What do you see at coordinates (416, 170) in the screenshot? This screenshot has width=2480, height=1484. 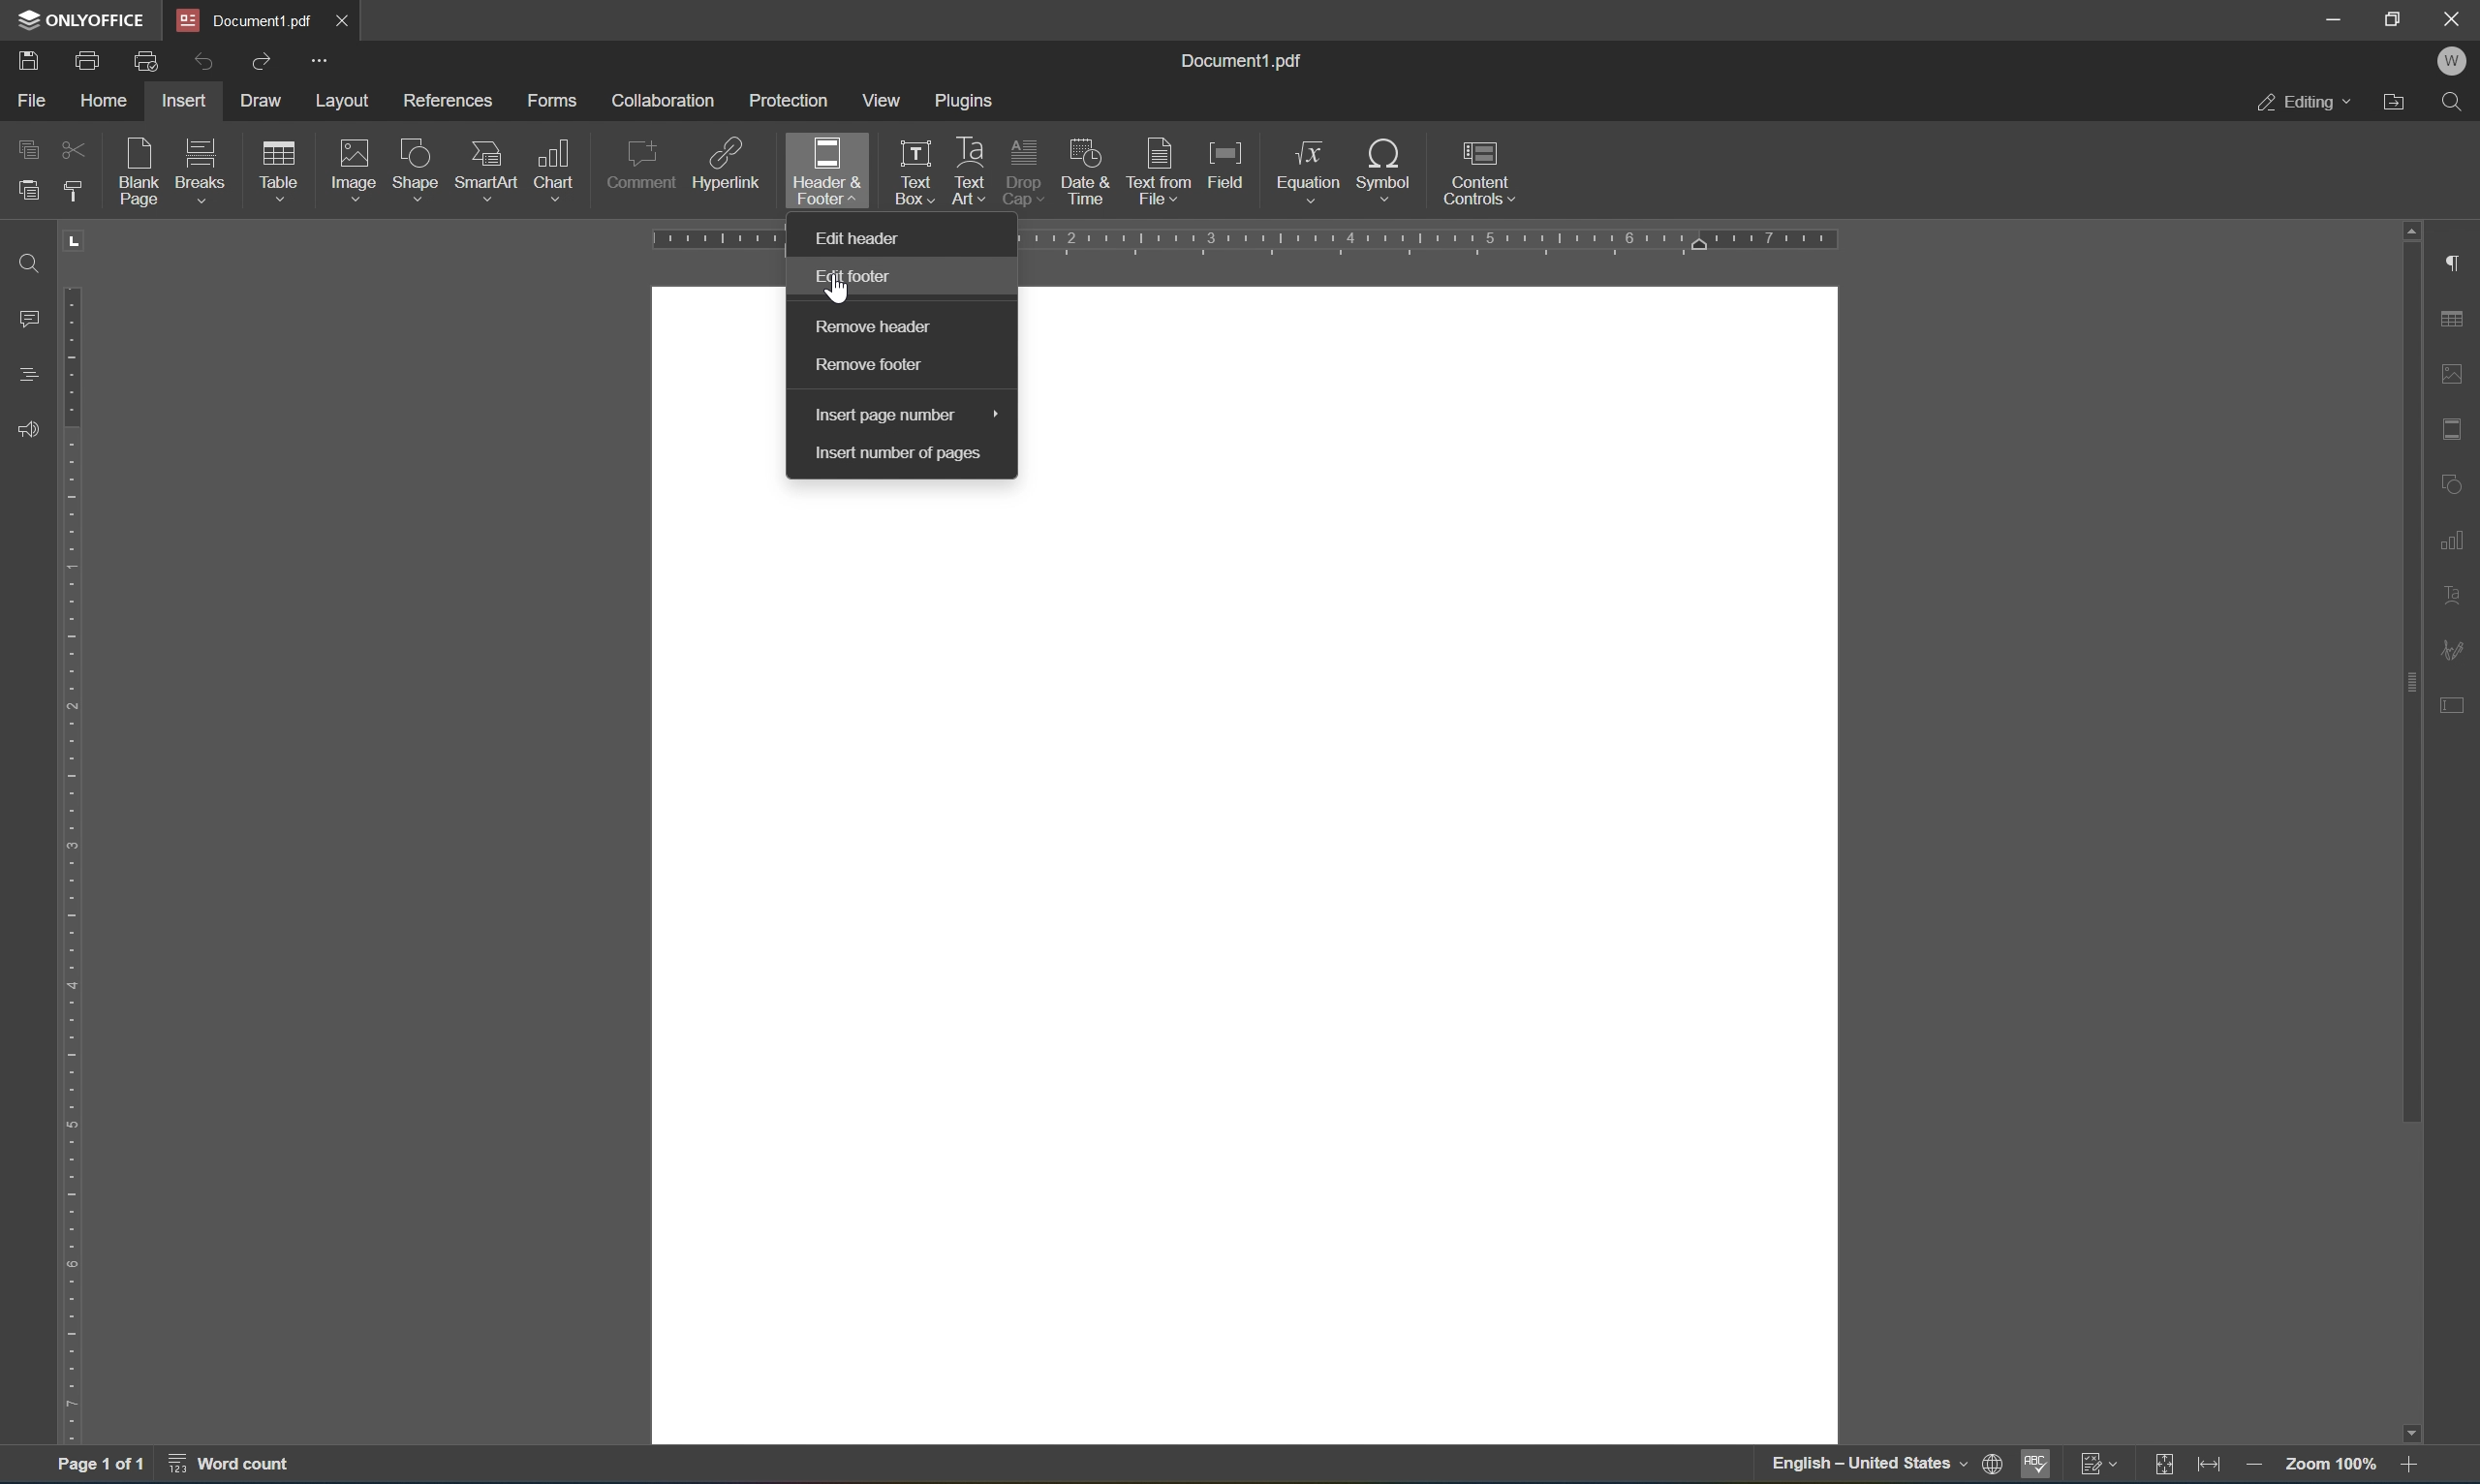 I see `shape` at bounding box center [416, 170].